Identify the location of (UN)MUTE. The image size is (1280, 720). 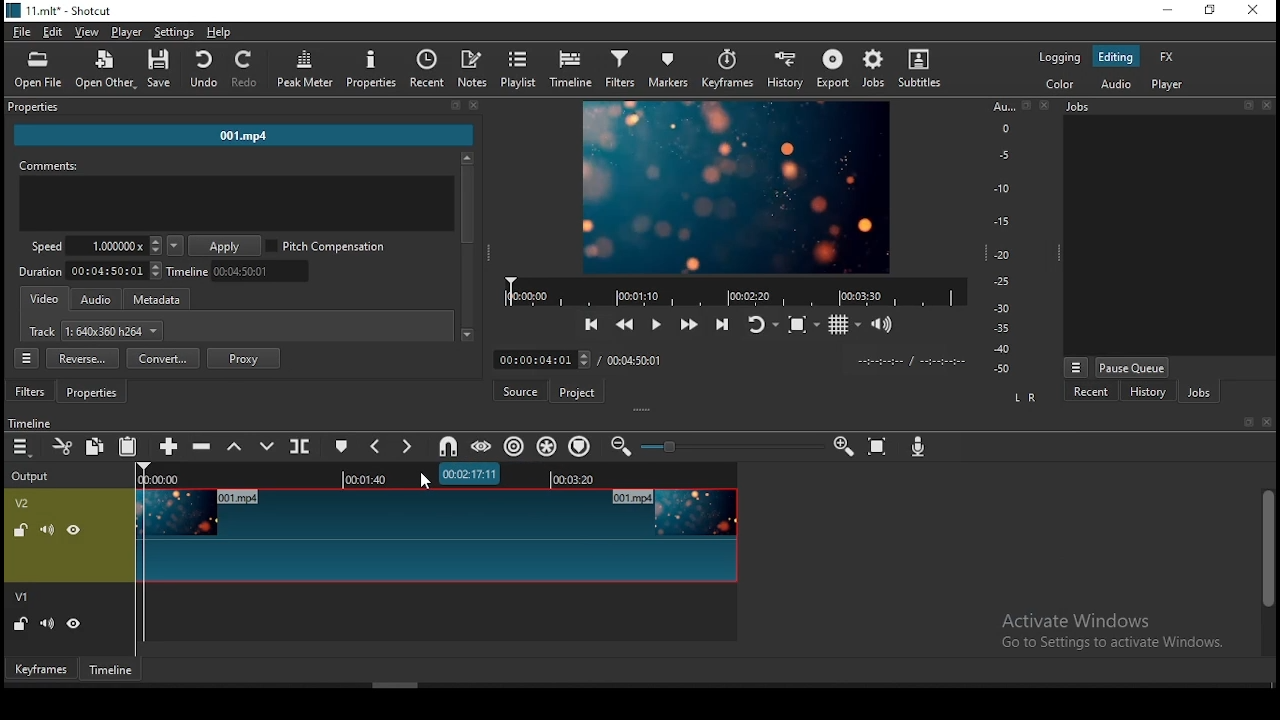
(45, 624).